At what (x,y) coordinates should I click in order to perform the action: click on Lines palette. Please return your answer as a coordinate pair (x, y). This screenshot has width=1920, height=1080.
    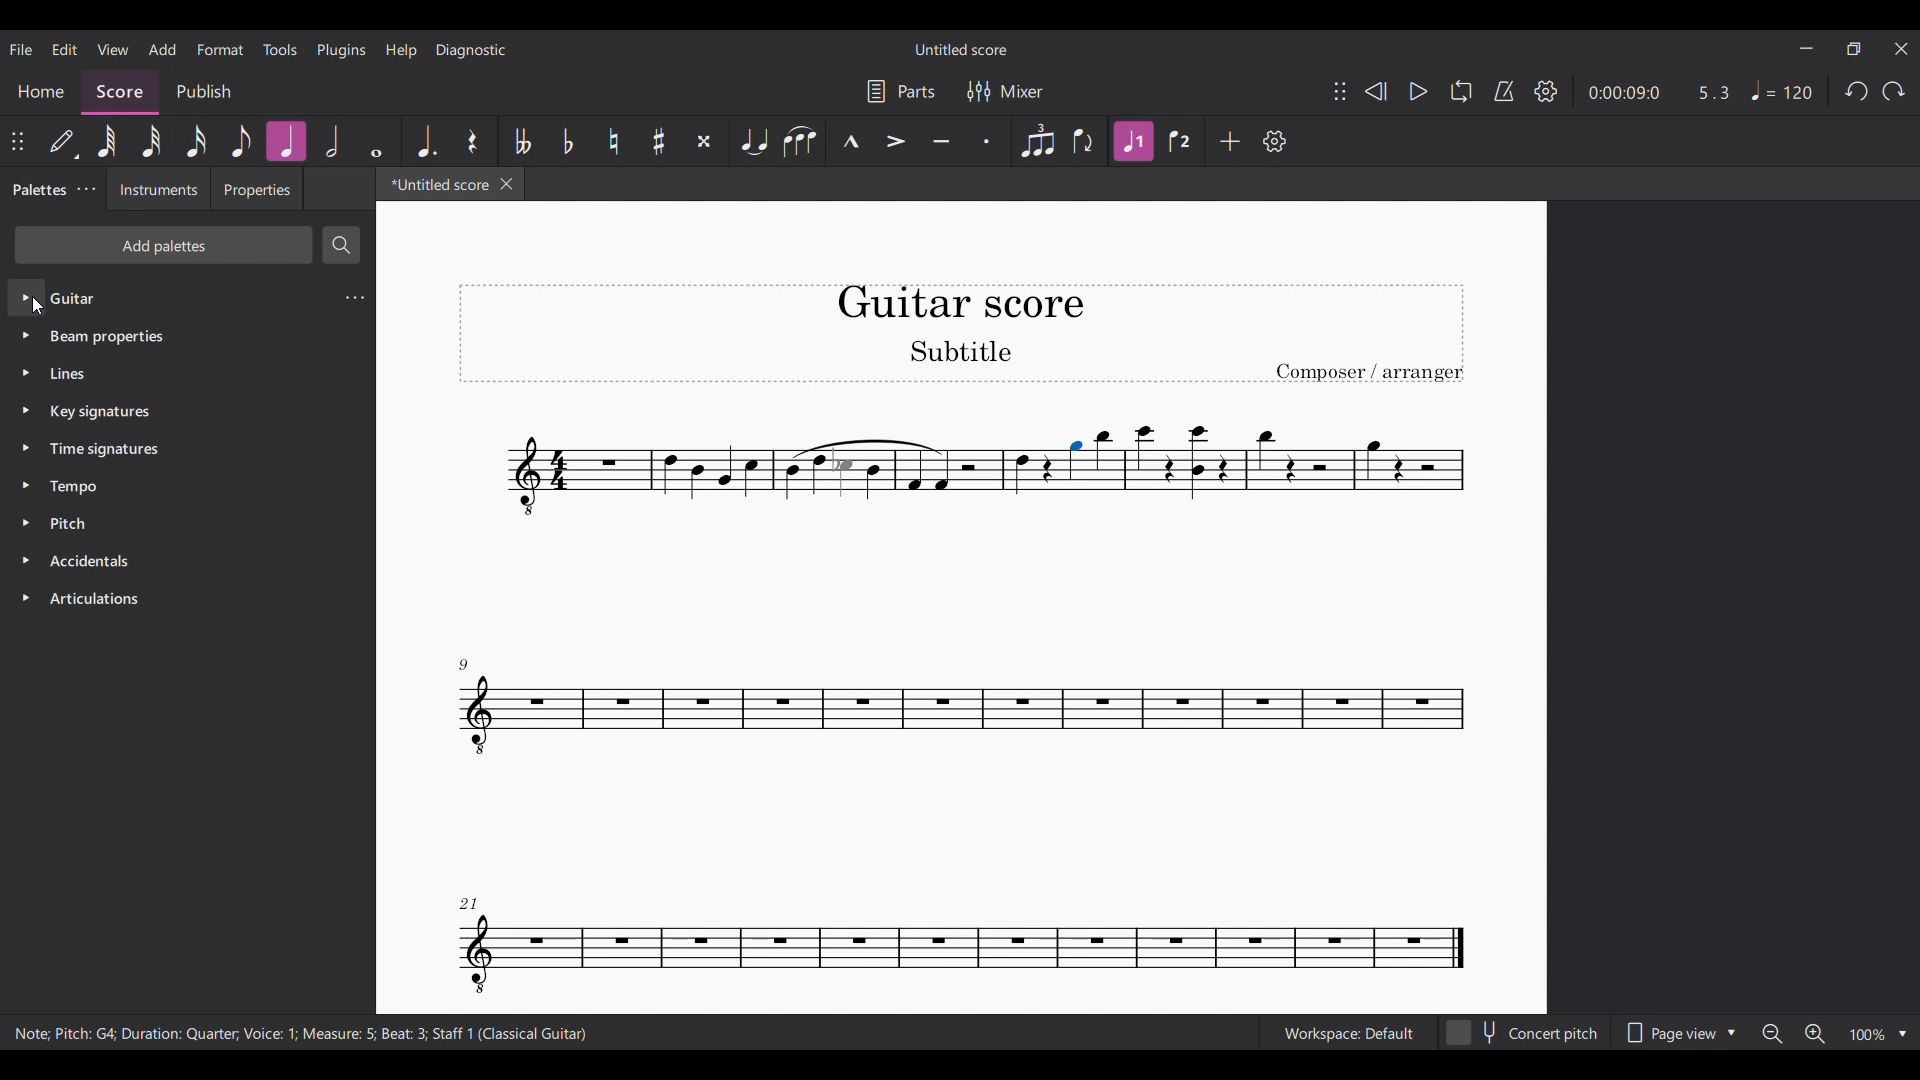
    Looking at the image, I should click on (71, 372).